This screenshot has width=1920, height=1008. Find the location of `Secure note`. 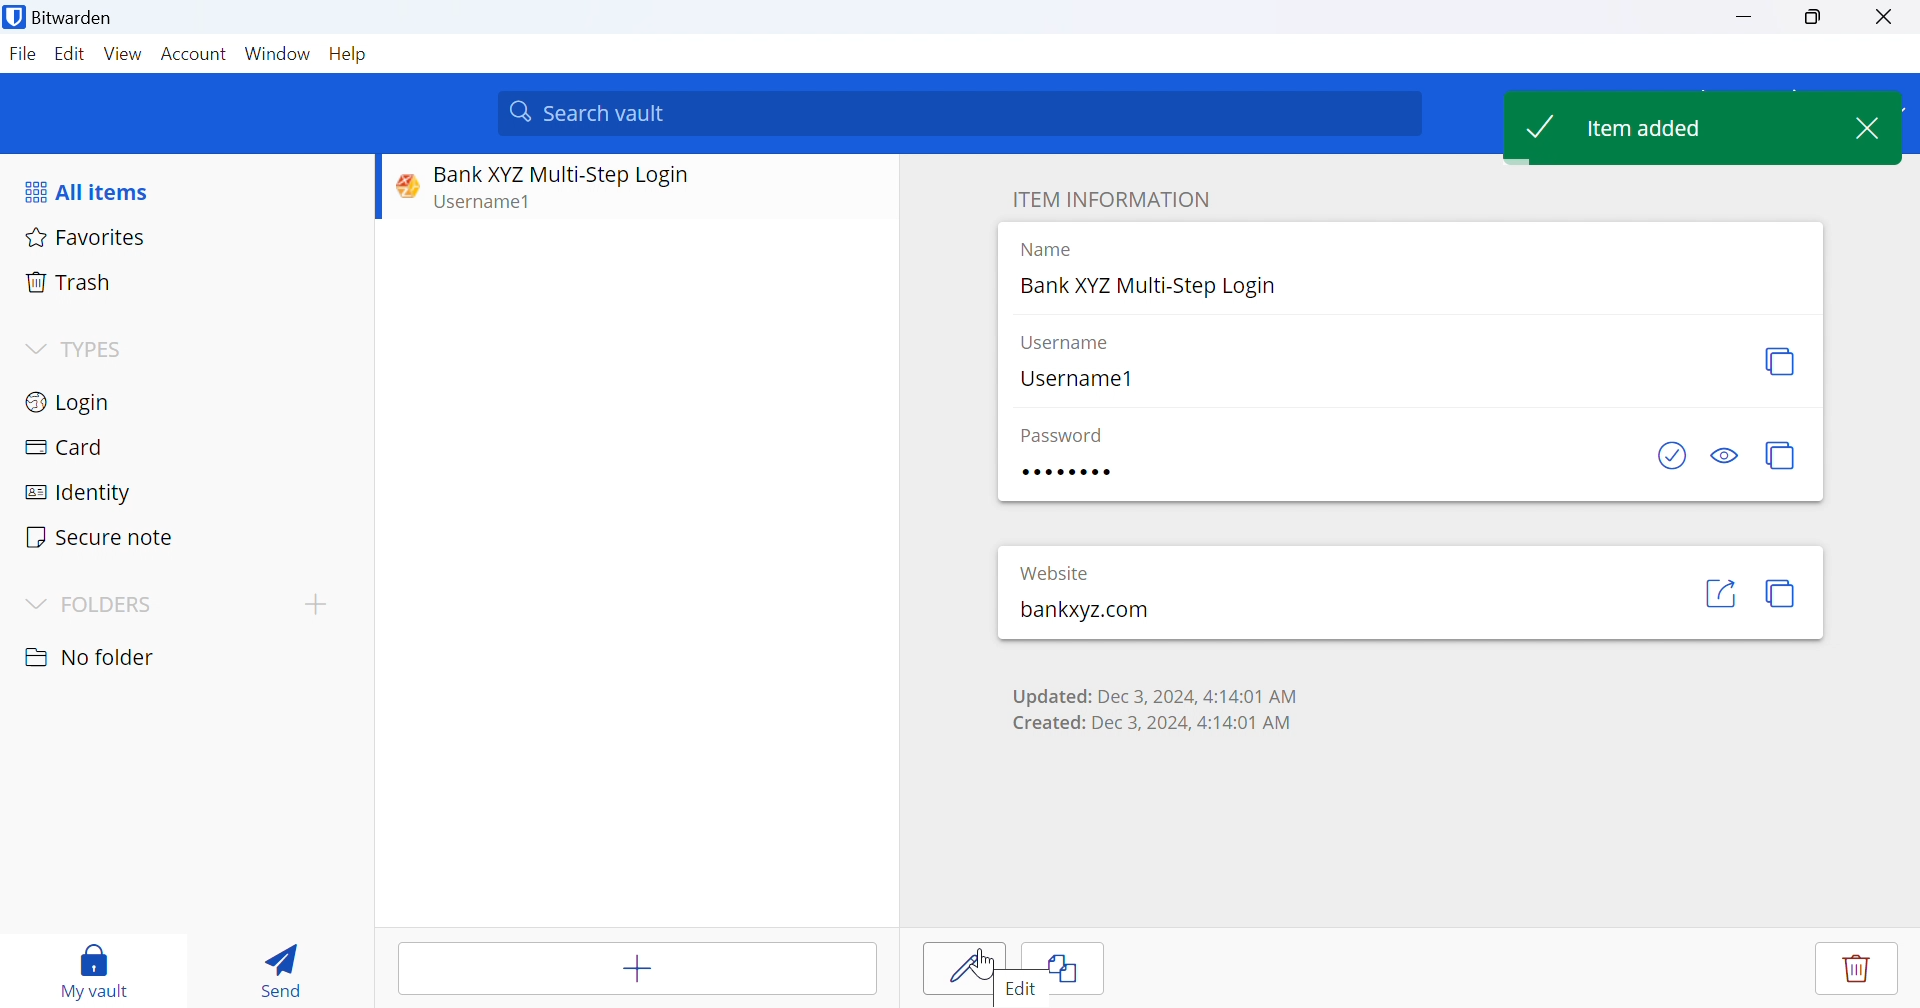

Secure note is located at coordinates (103, 539).